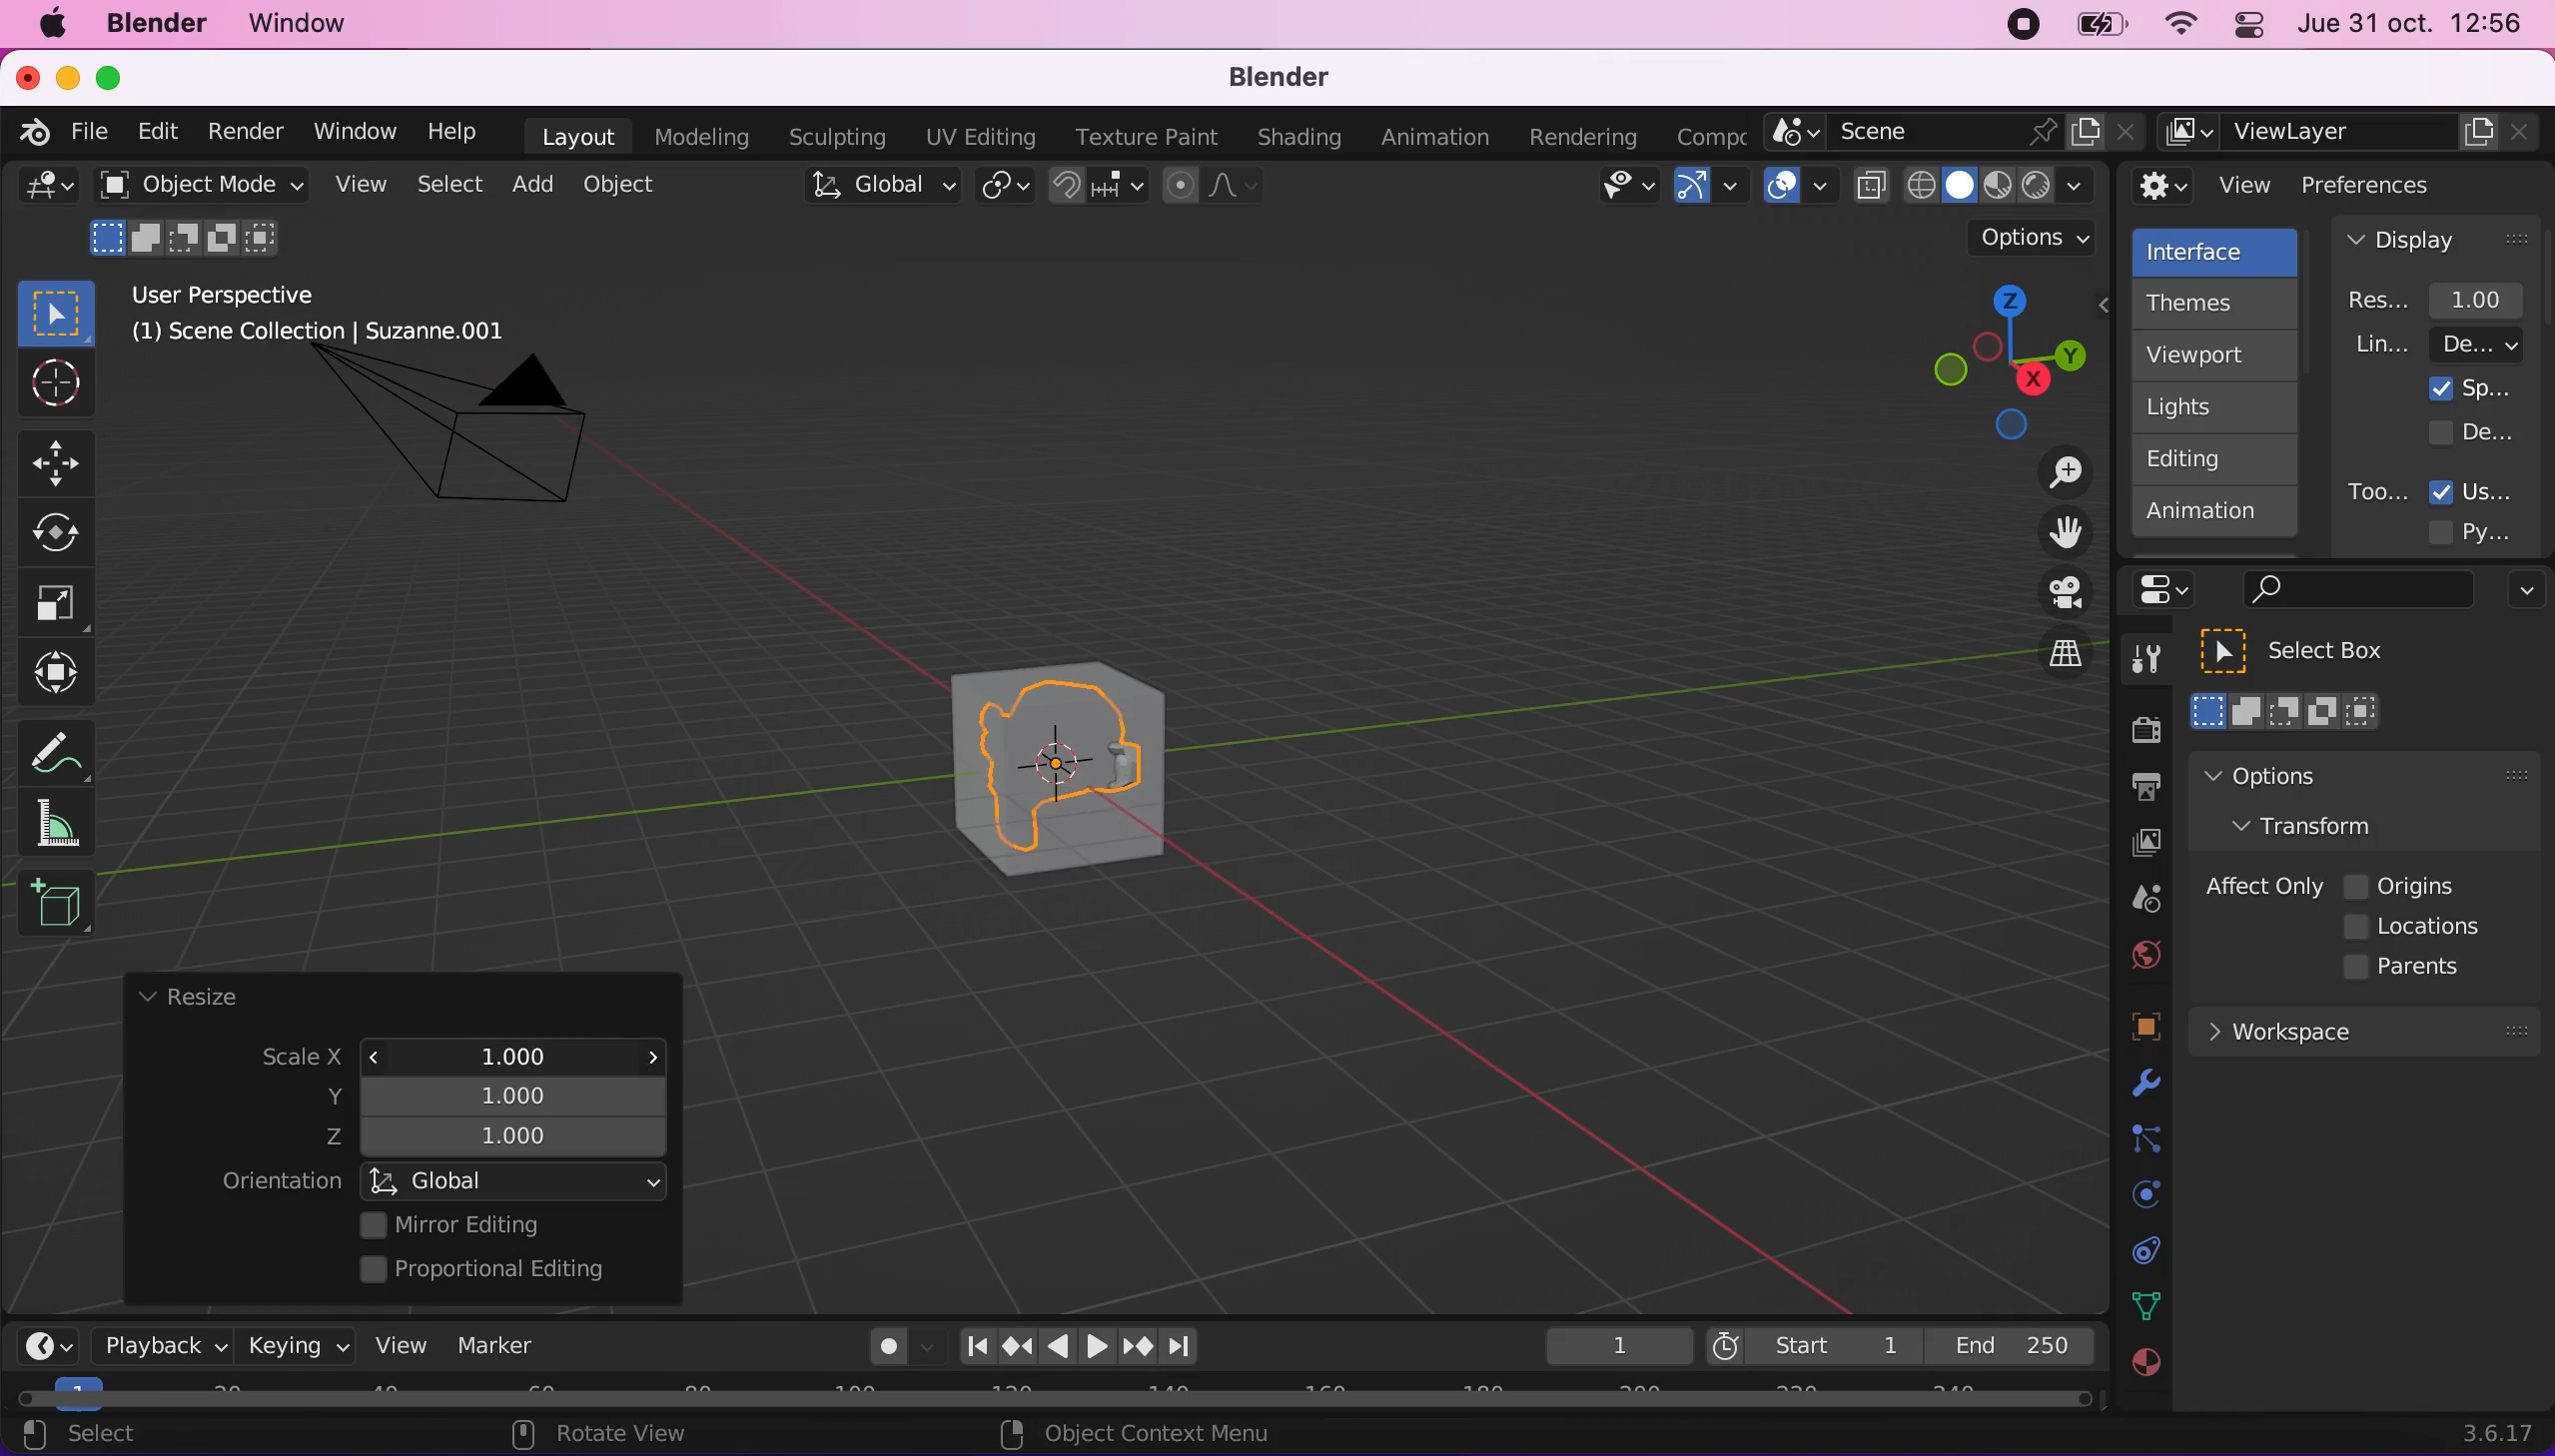  Describe the element at coordinates (2446, 299) in the screenshot. I see `resolution scale` at that location.